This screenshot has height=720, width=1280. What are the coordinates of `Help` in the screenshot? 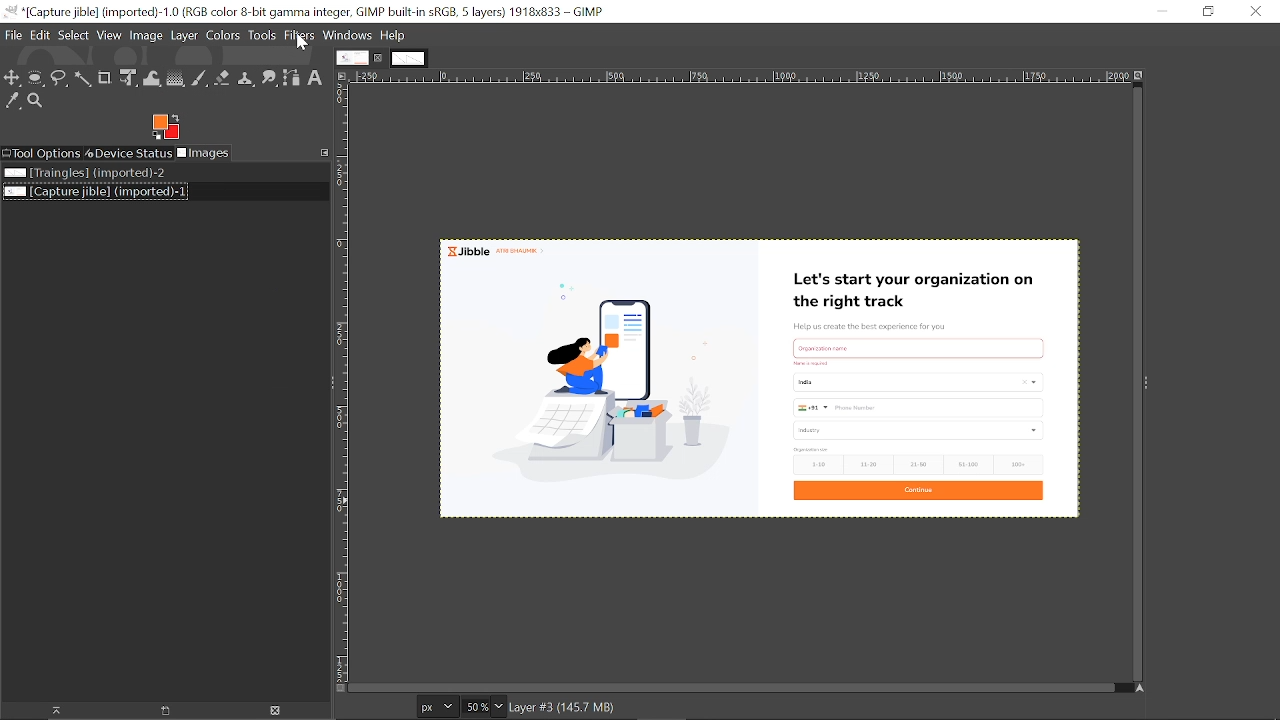 It's located at (394, 35).